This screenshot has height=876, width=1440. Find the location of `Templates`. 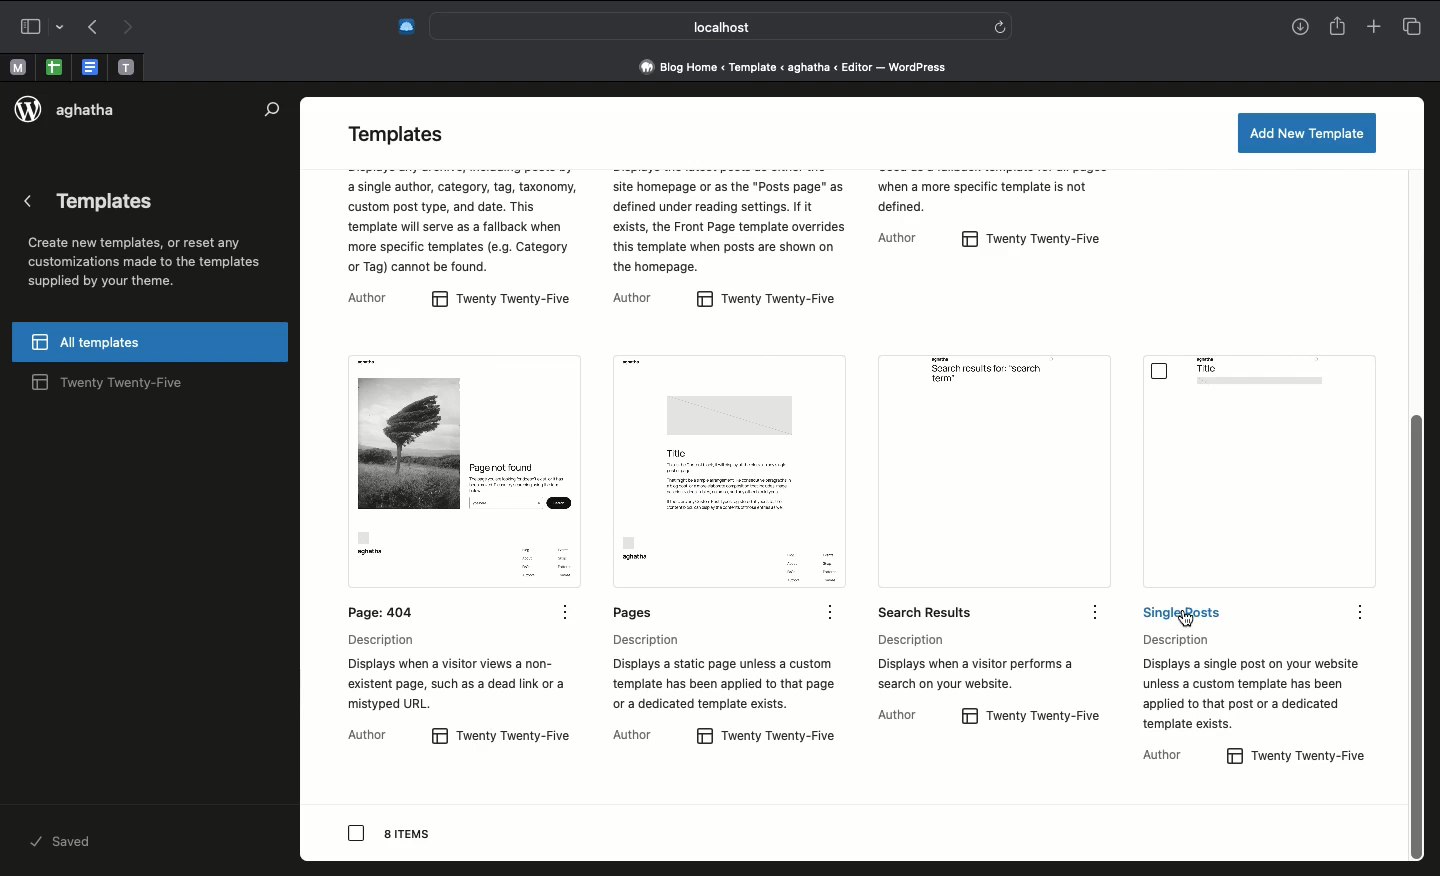

Templates is located at coordinates (404, 137).